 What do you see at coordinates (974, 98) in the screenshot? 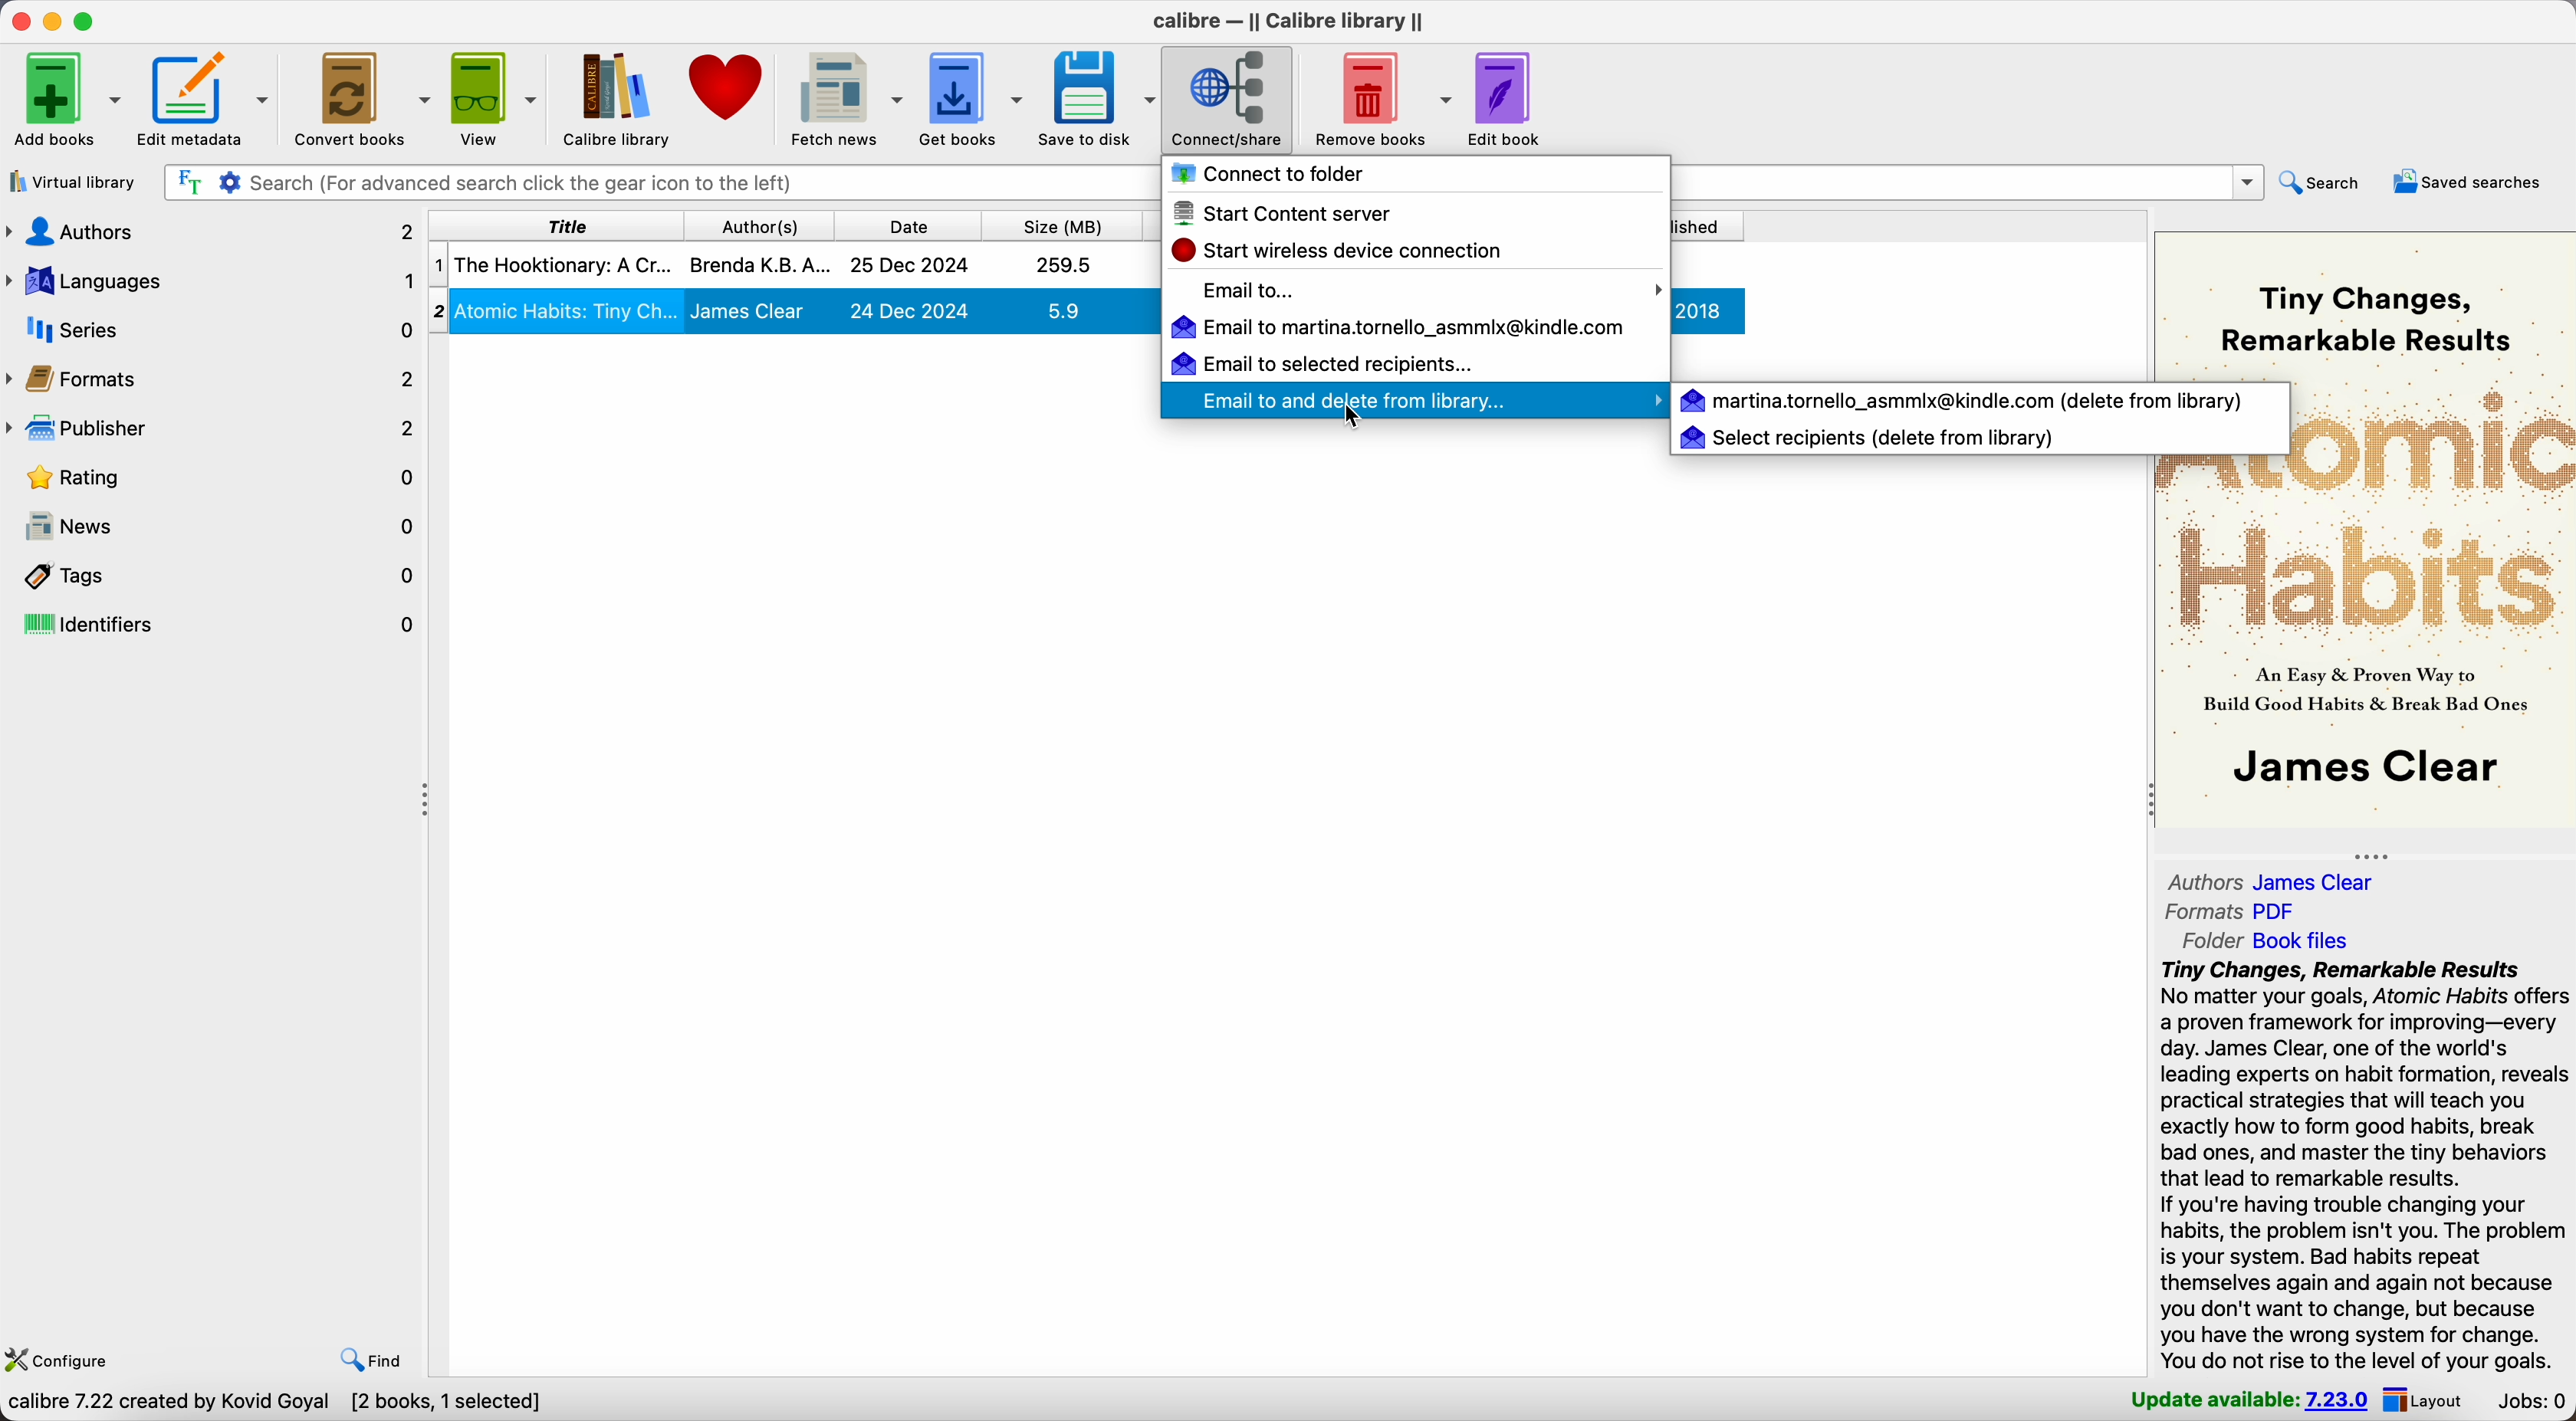
I see `get books` at bounding box center [974, 98].